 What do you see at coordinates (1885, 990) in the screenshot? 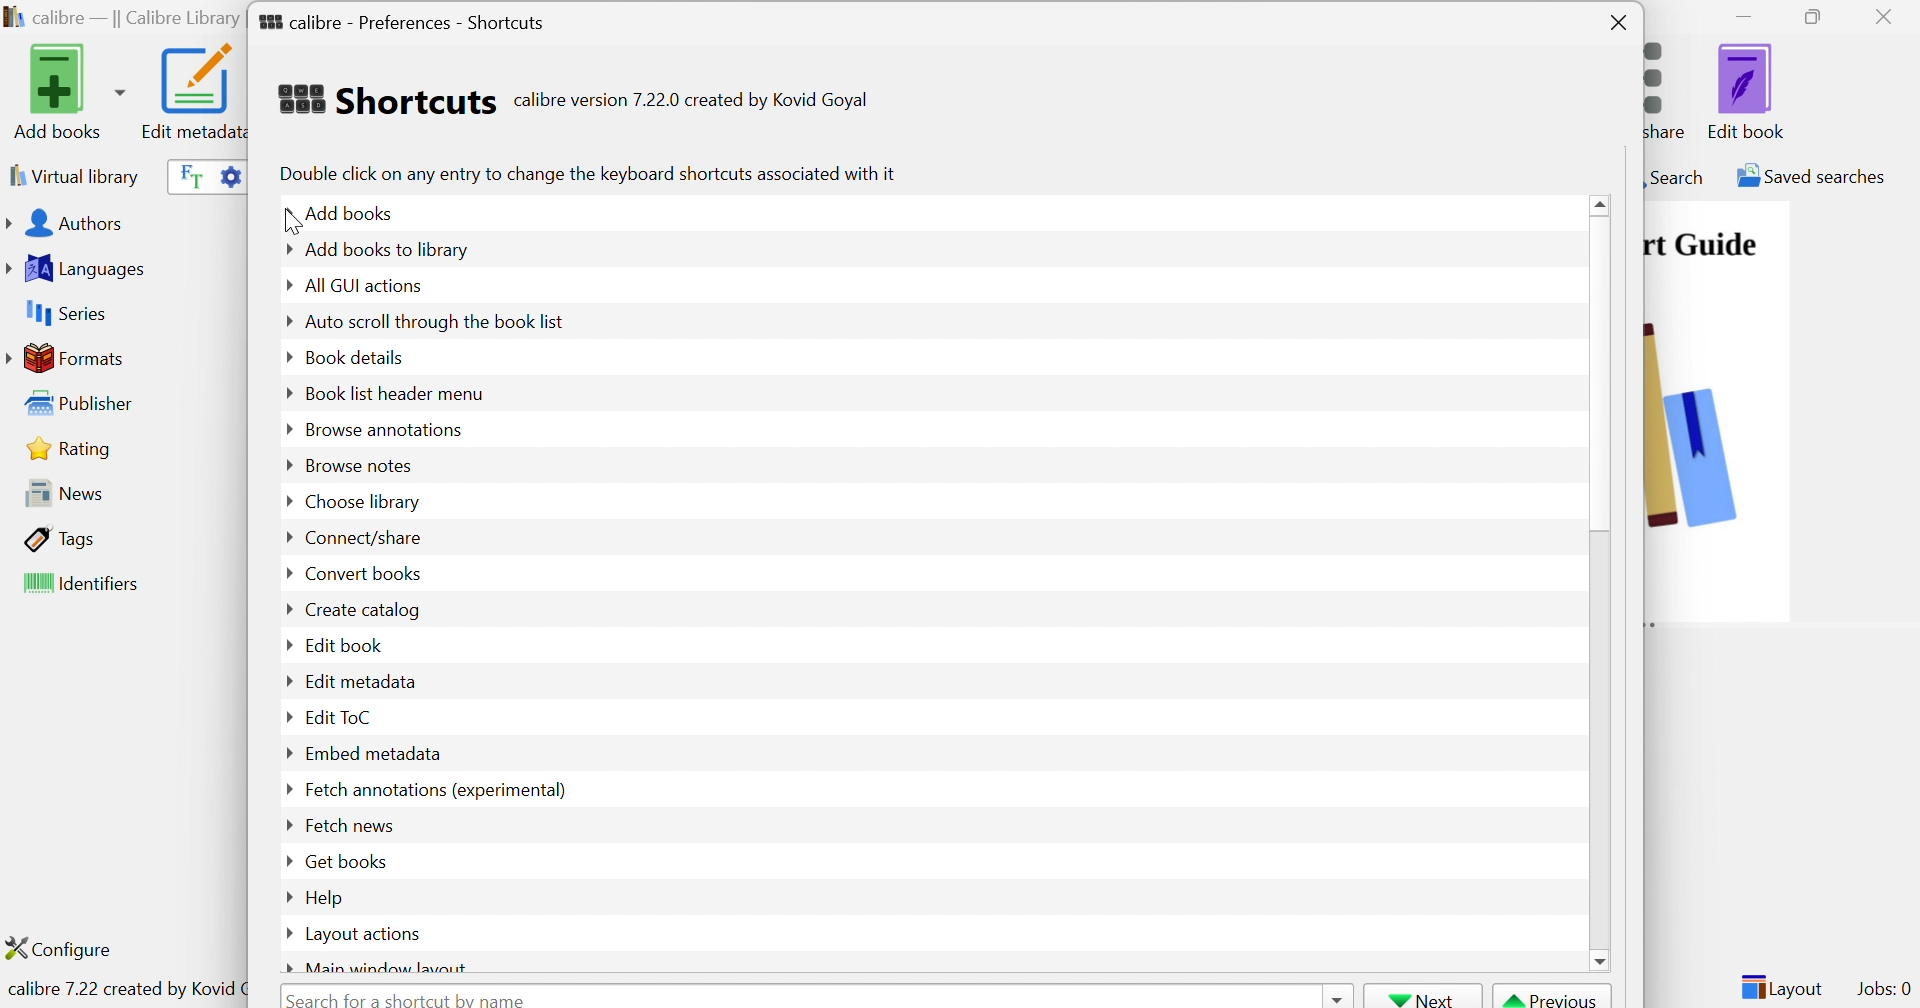
I see `Jobs: 0` at bounding box center [1885, 990].